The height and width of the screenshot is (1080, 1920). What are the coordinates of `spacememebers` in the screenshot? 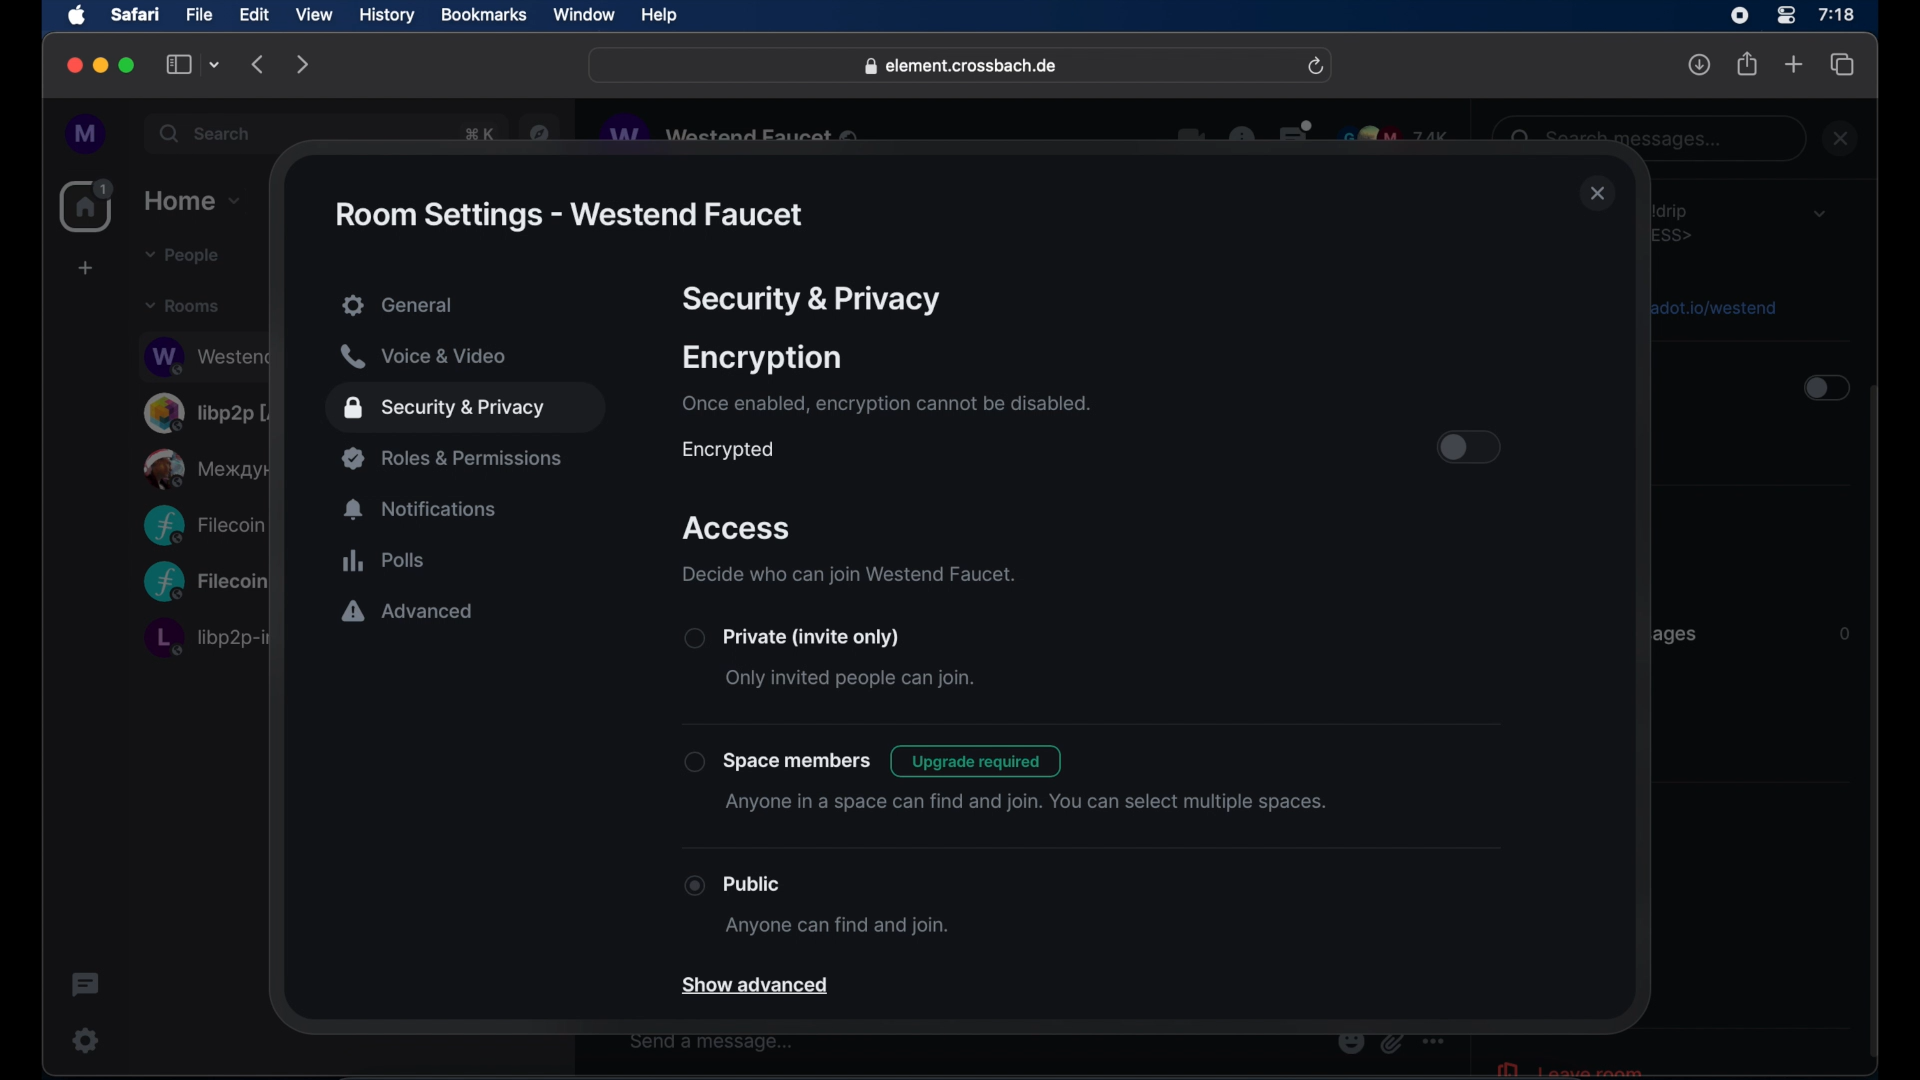 It's located at (777, 761).